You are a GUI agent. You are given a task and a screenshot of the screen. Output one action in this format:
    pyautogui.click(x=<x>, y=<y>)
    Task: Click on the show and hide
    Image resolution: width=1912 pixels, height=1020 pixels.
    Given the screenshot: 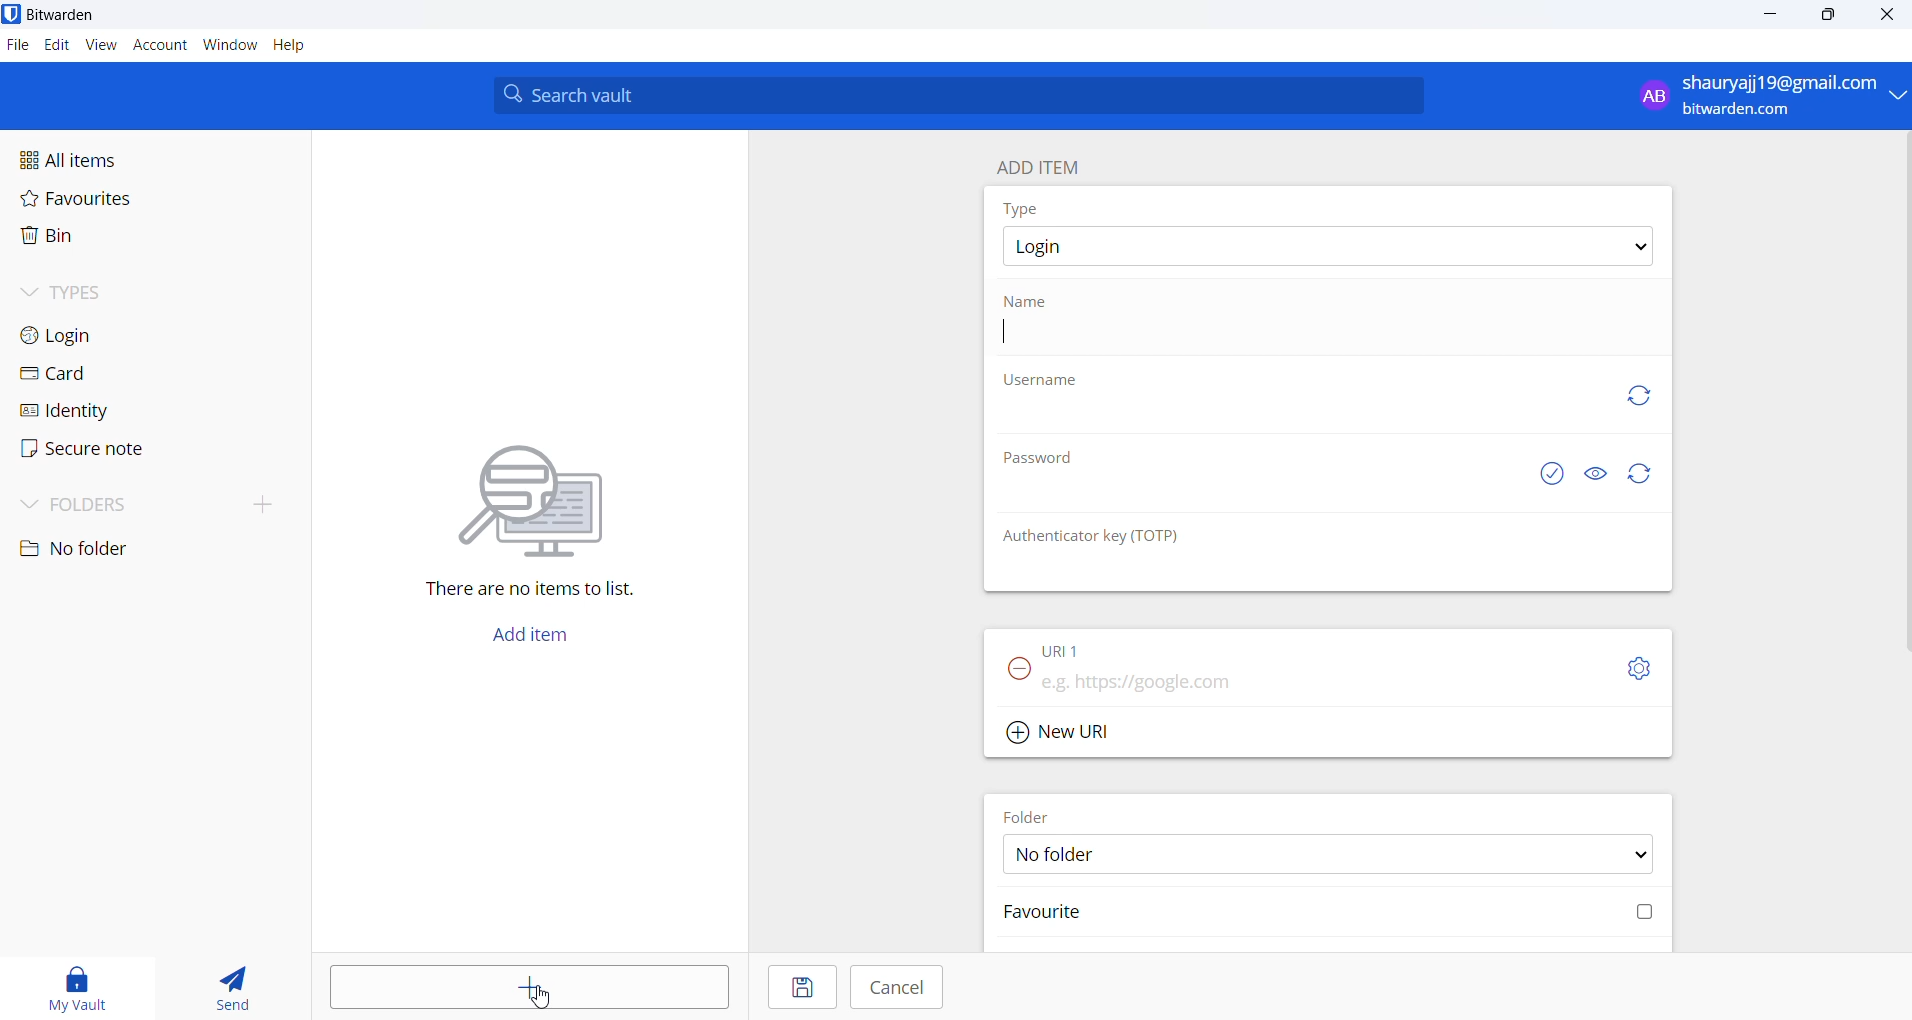 What is the action you would take?
    pyautogui.click(x=1596, y=473)
    